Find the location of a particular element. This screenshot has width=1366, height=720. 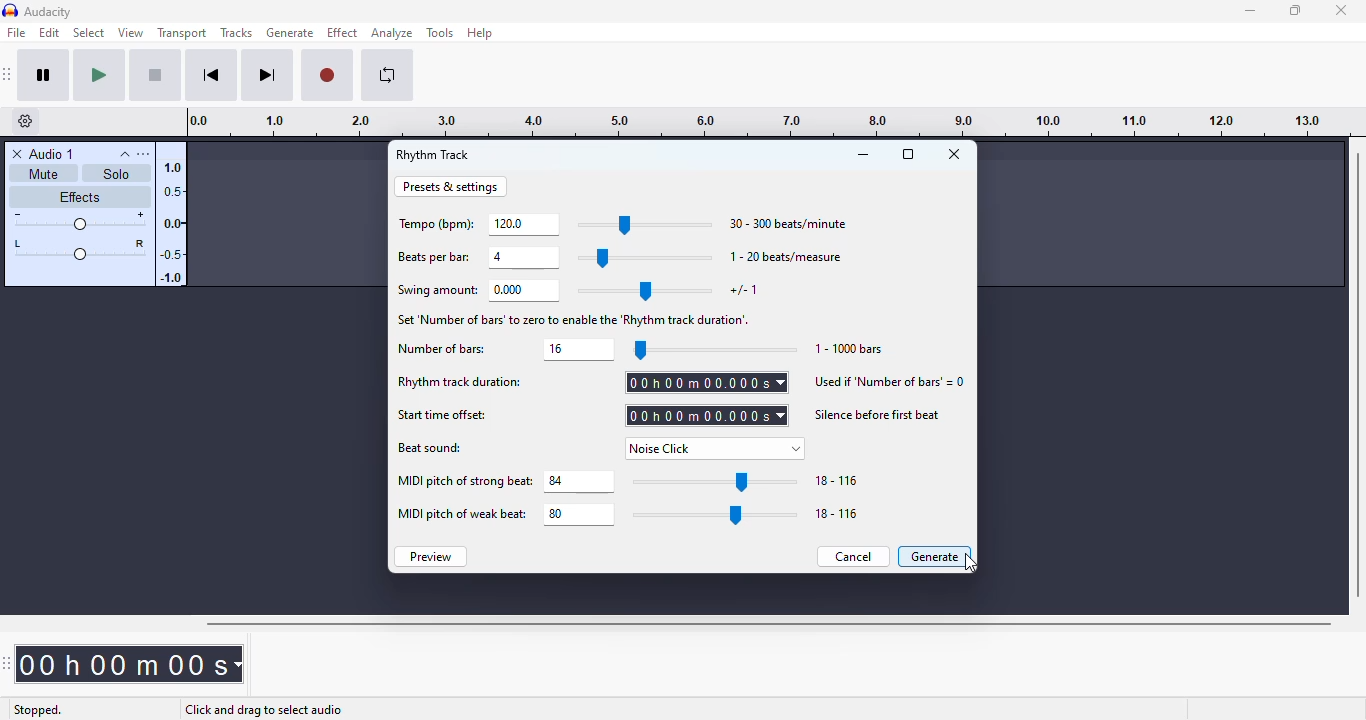

used if 'number of bars'=0 is located at coordinates (890, 381).